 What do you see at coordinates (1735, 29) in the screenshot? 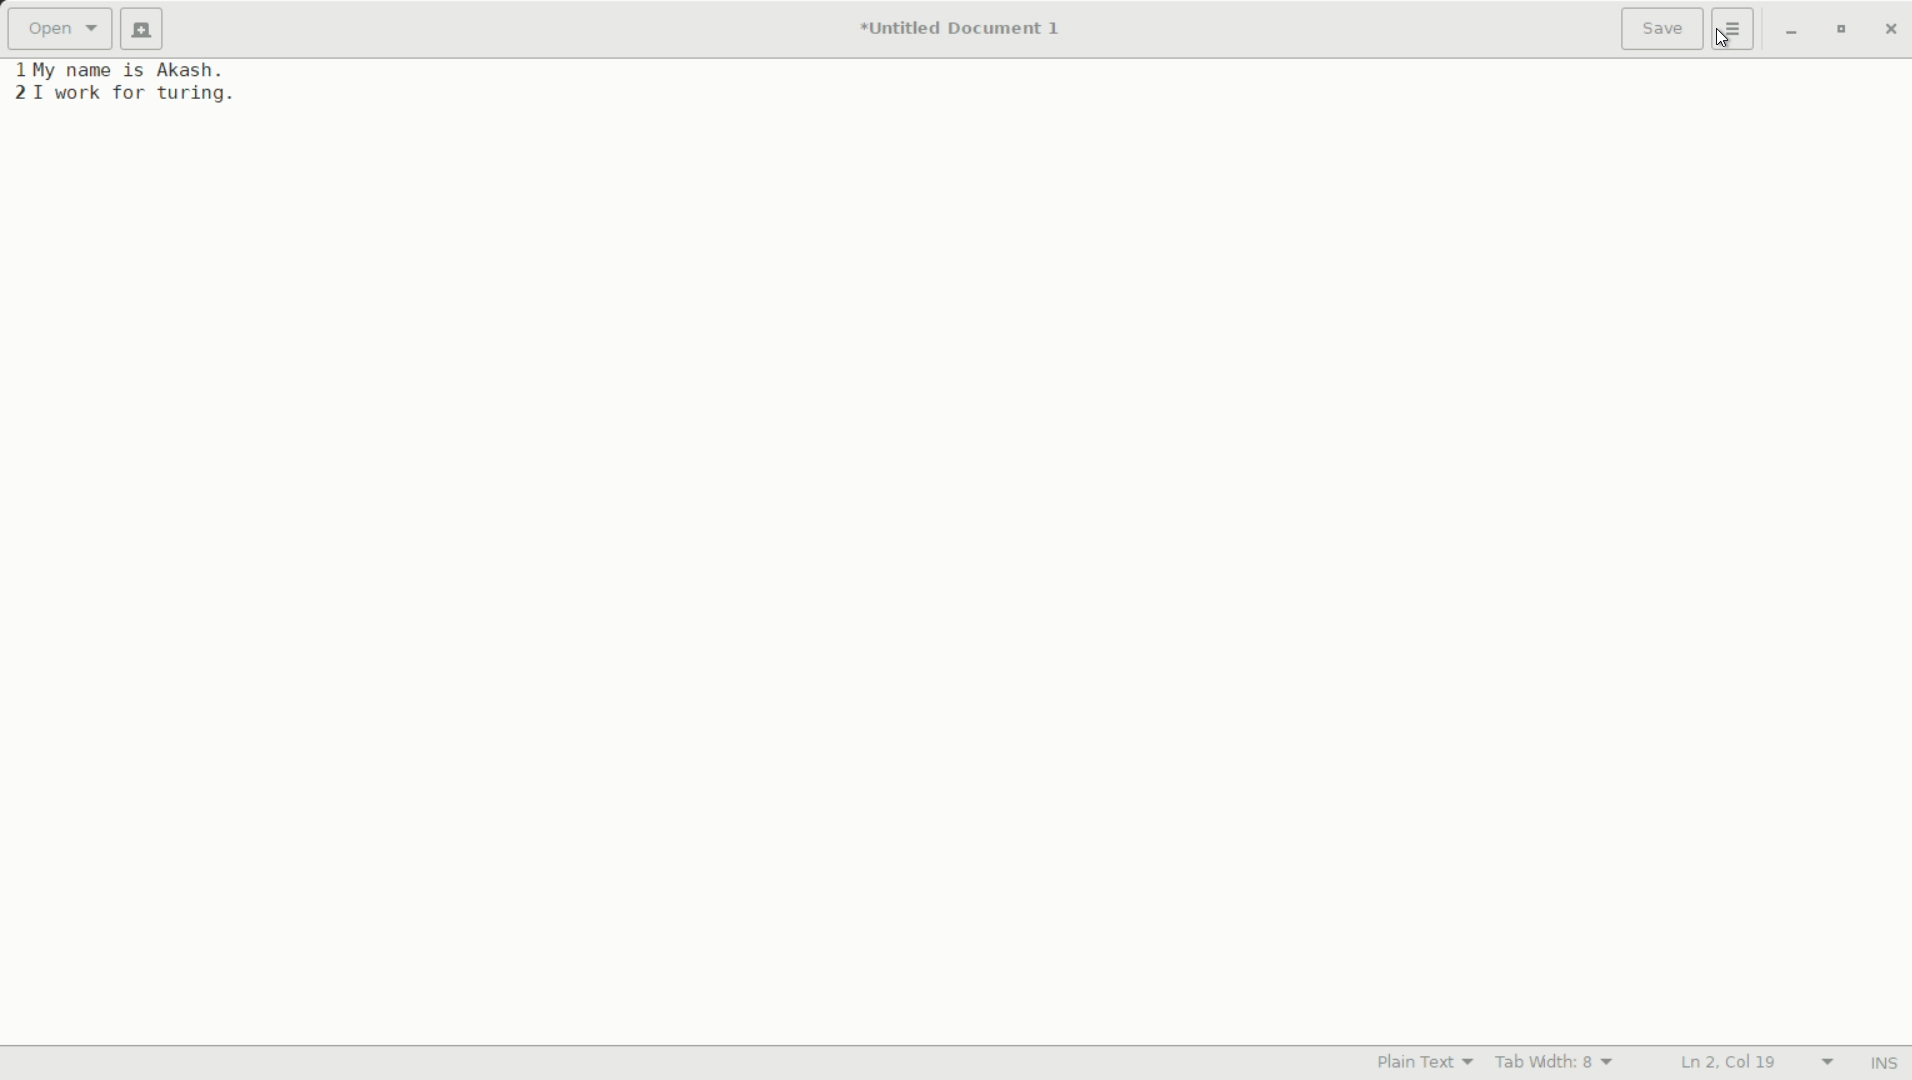
I see `more options` at bounding box center [1735, 29].